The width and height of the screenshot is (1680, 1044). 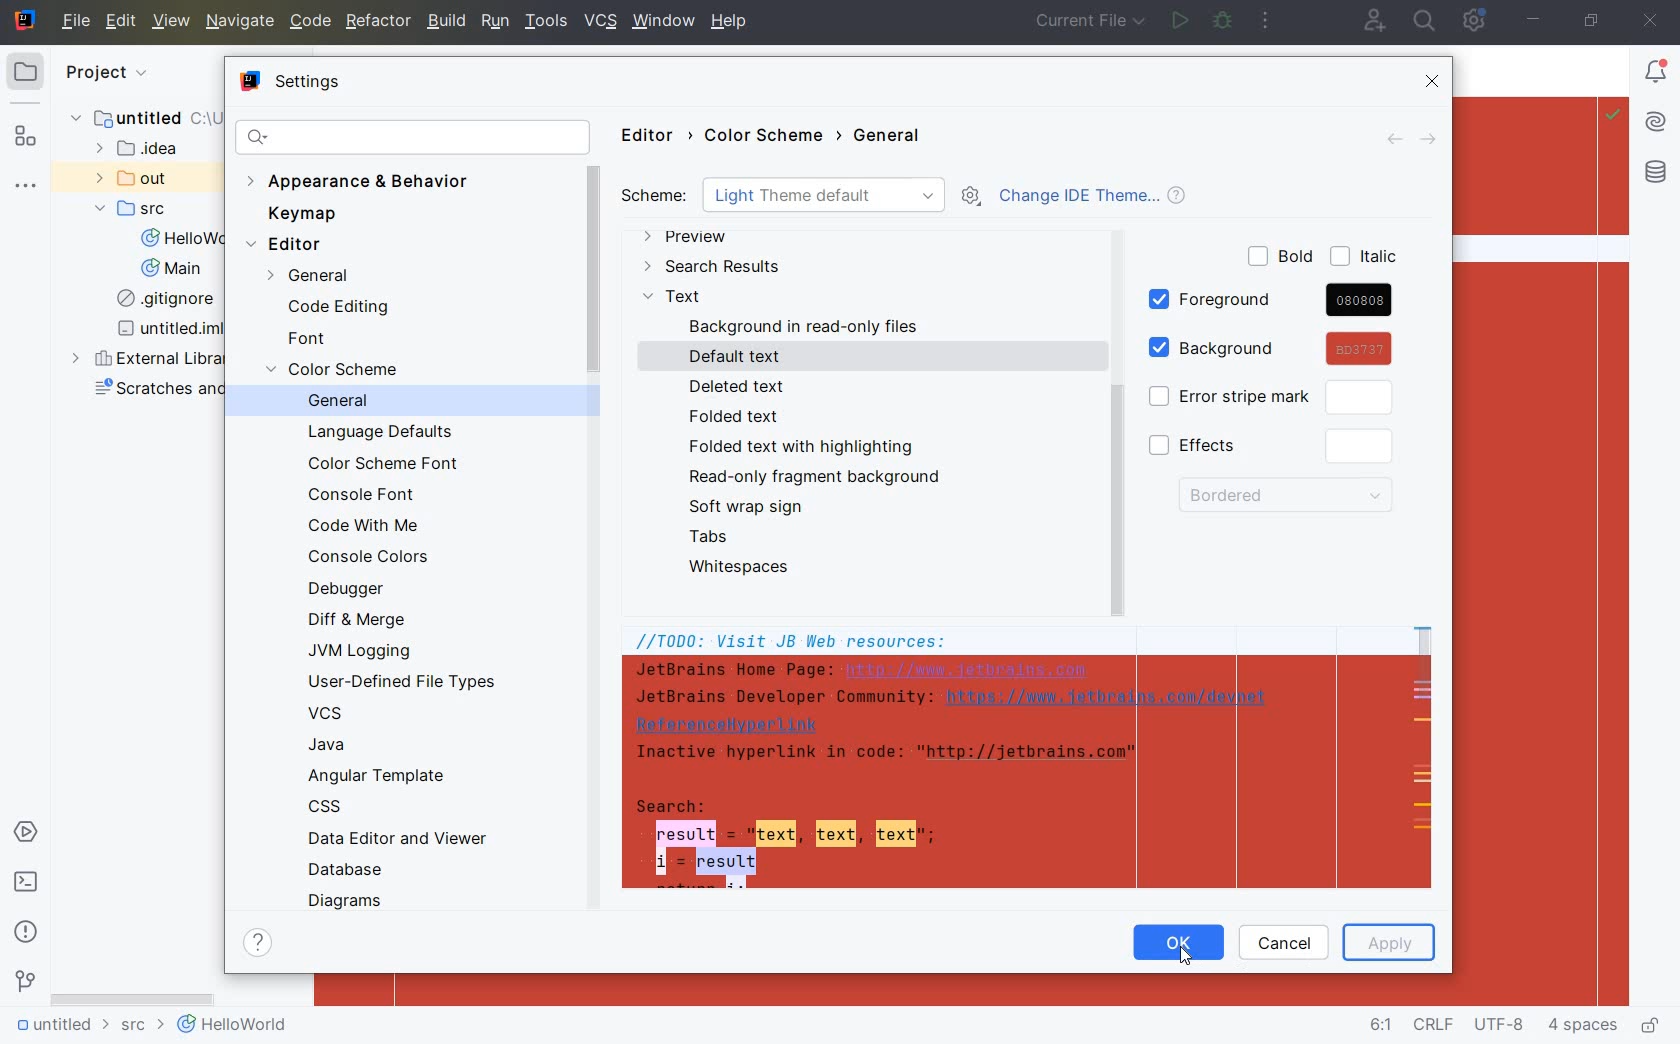 What do you see at coordinates (162, 300) in the screenshot?
I see `gitignore` at bounding box center [162, 300].